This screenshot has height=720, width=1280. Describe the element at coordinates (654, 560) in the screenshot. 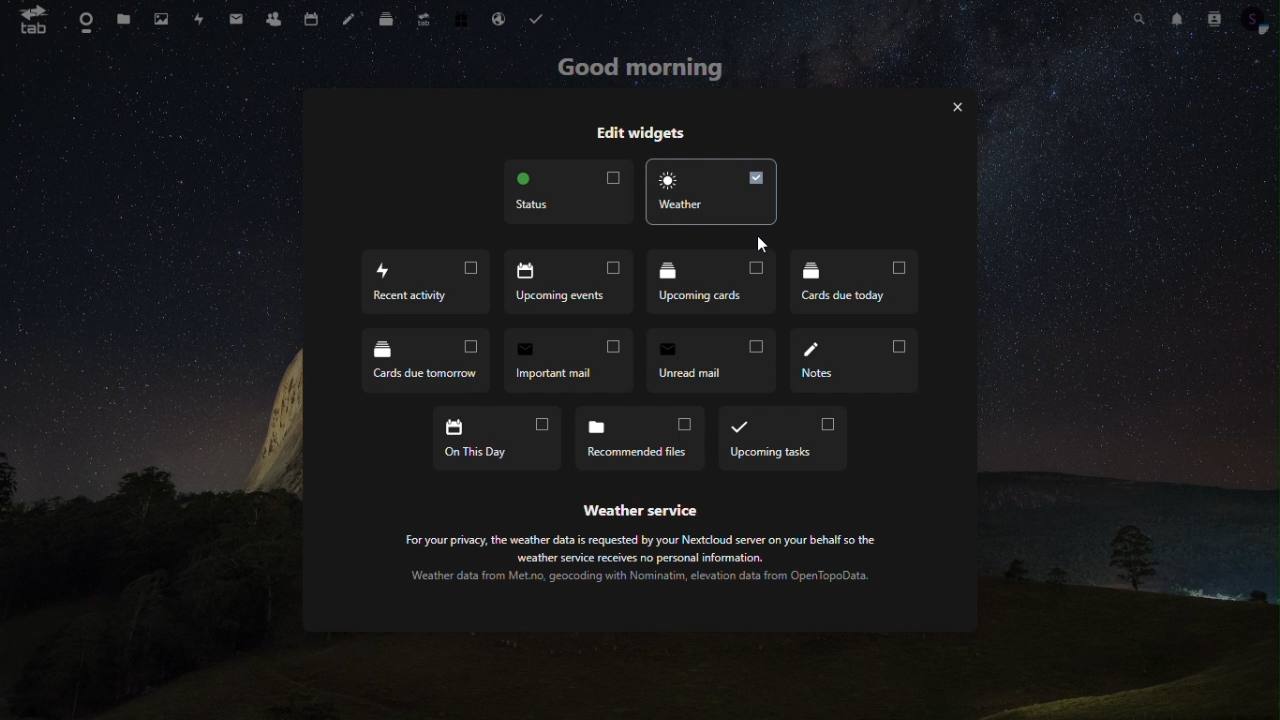

I see `For your privacy, the weather data is requested by your Nextcloud server on your behalf so the
weather service receives no personal information.
Weather data from Met.no, geocoding with Nominatim, elevation data from OpenTopoData.` at that location.